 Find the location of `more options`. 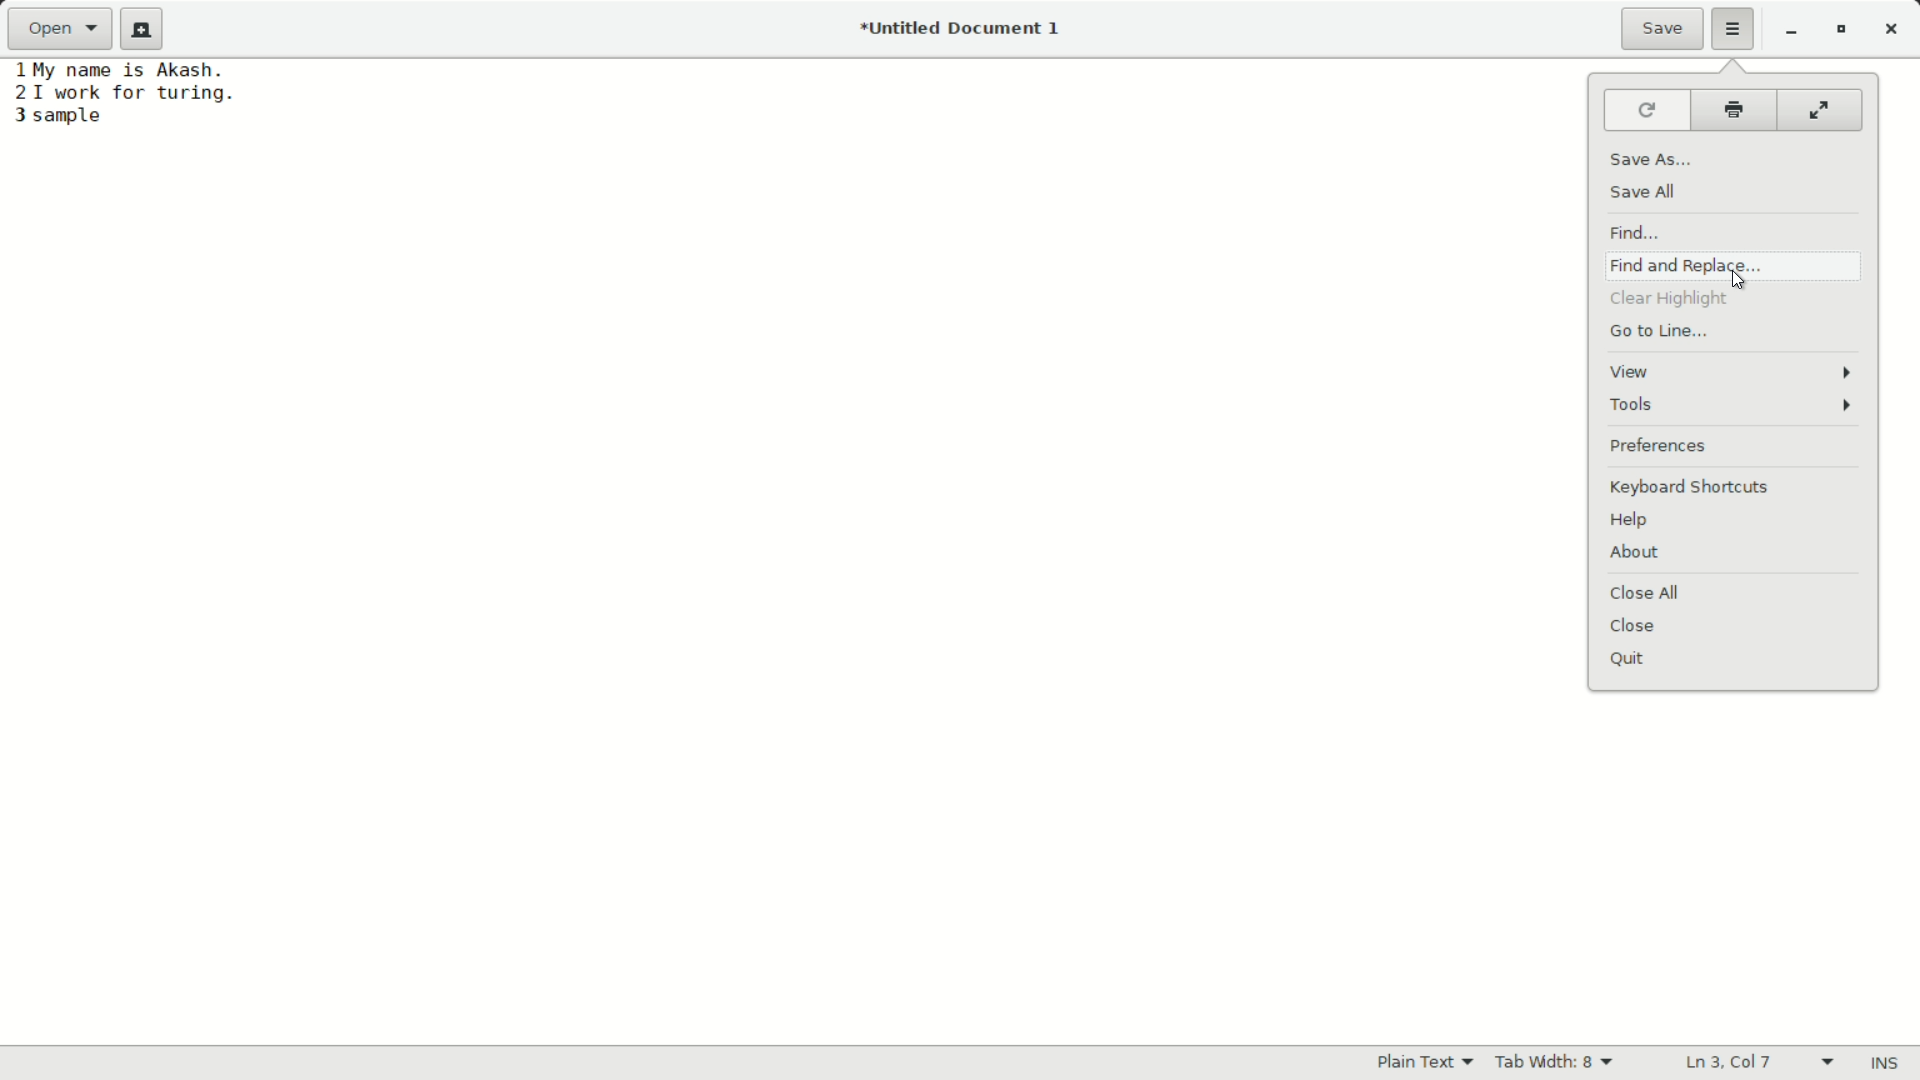

more options is located at coordinates (1735, 29).